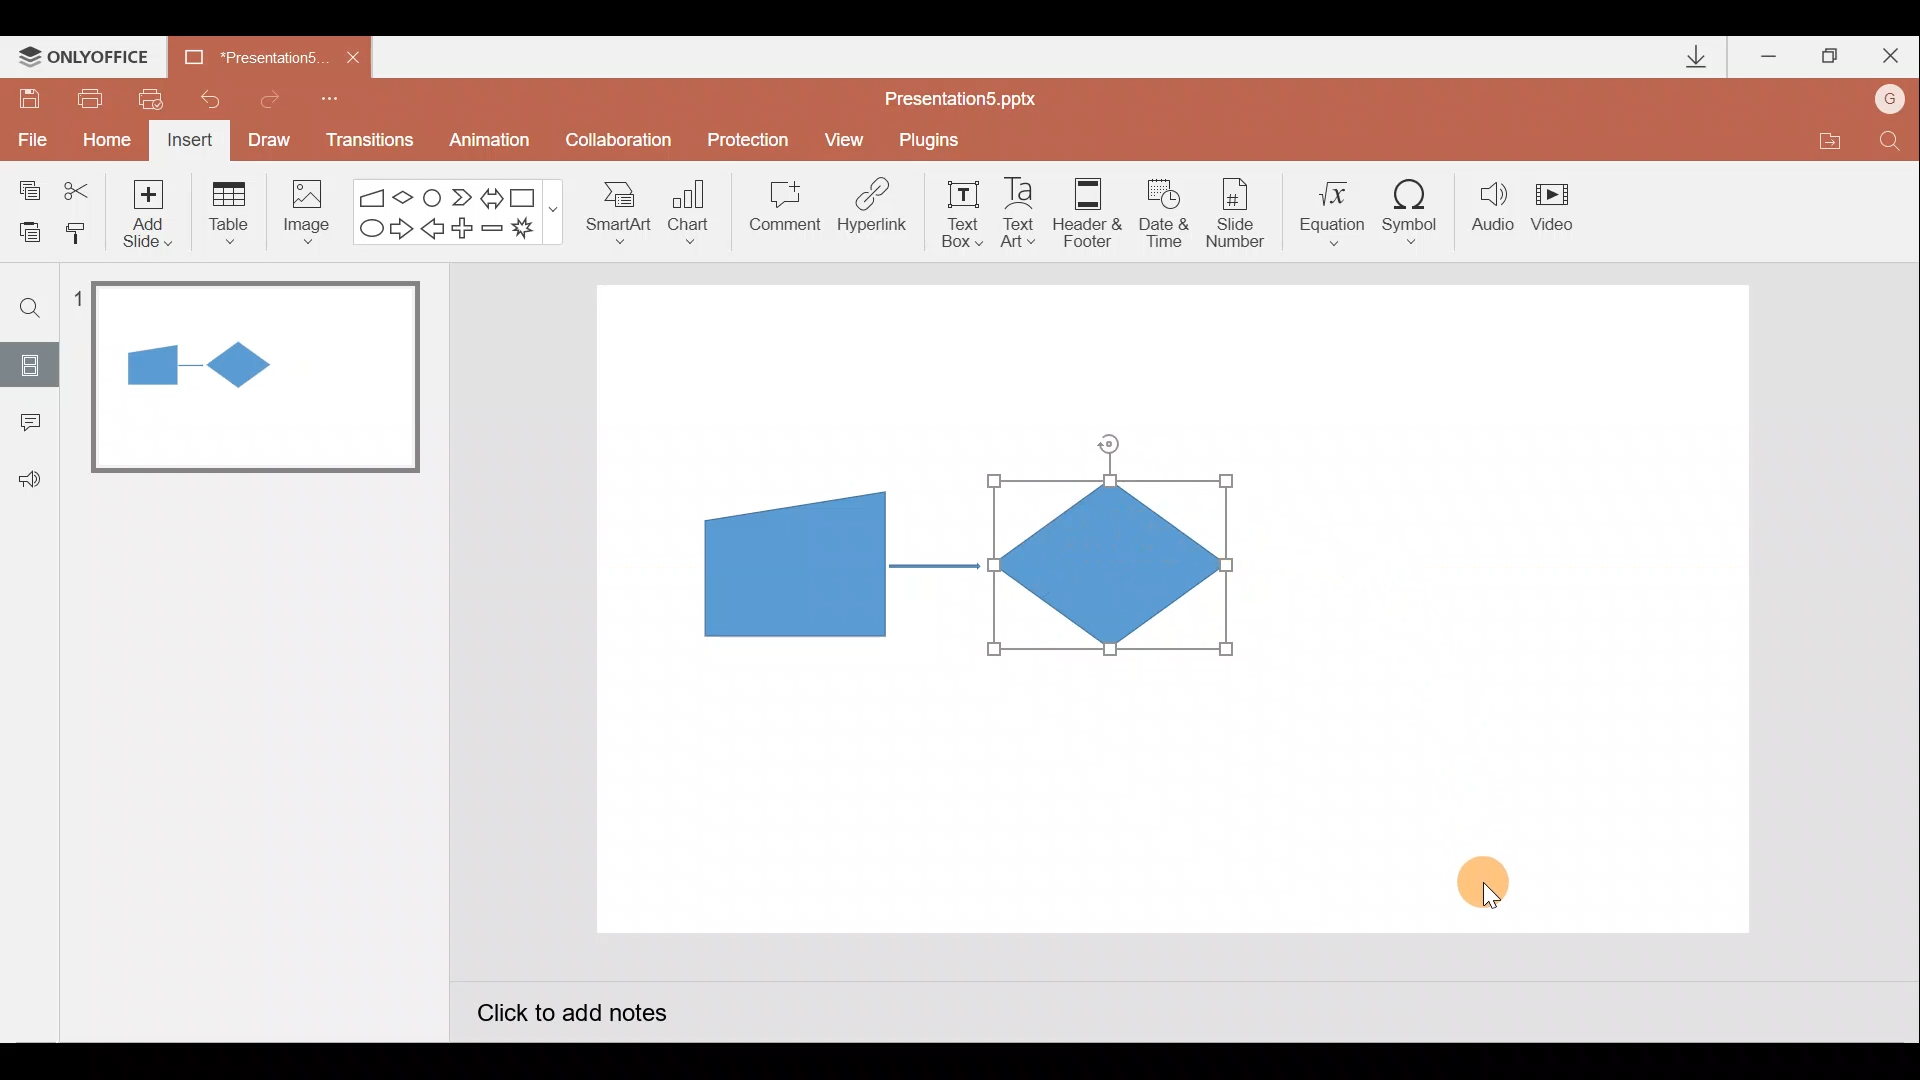 The width and height of the screenshot is (1920, 1080). I want to click on Plus, so click(466, 231).